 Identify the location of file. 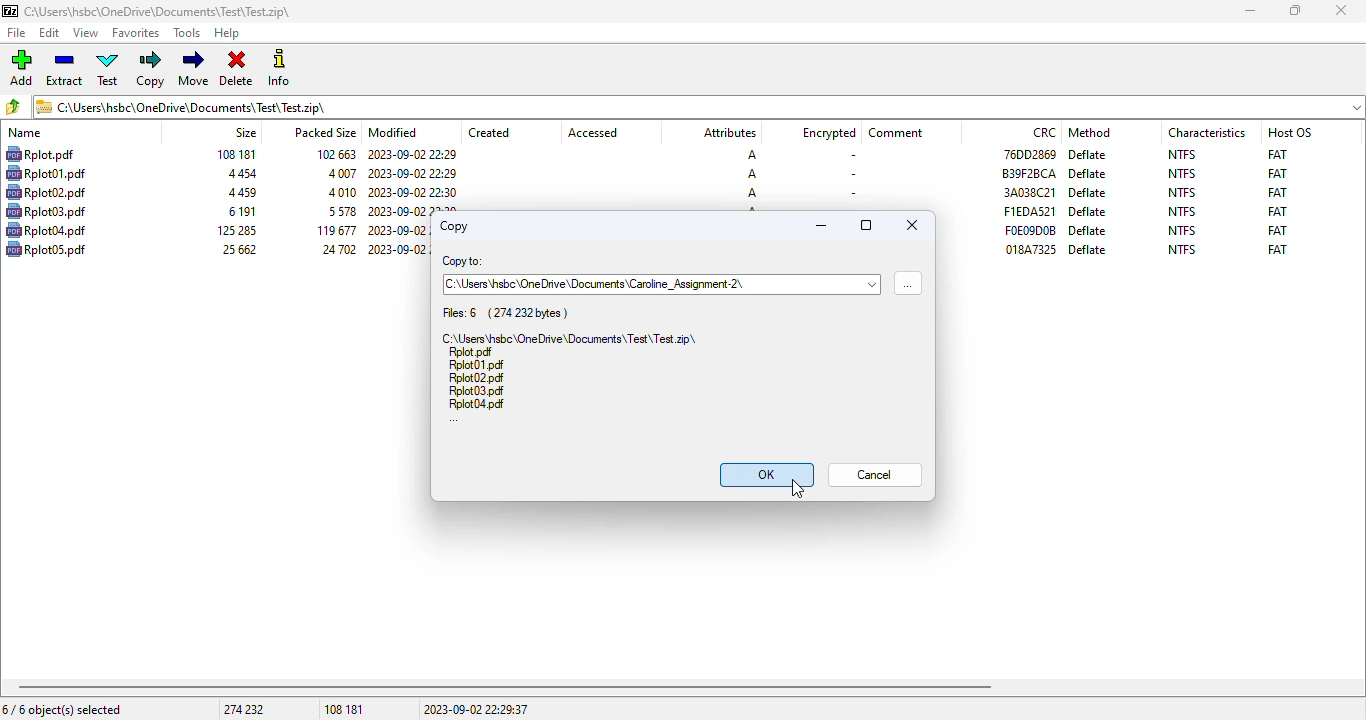
(475, 378).